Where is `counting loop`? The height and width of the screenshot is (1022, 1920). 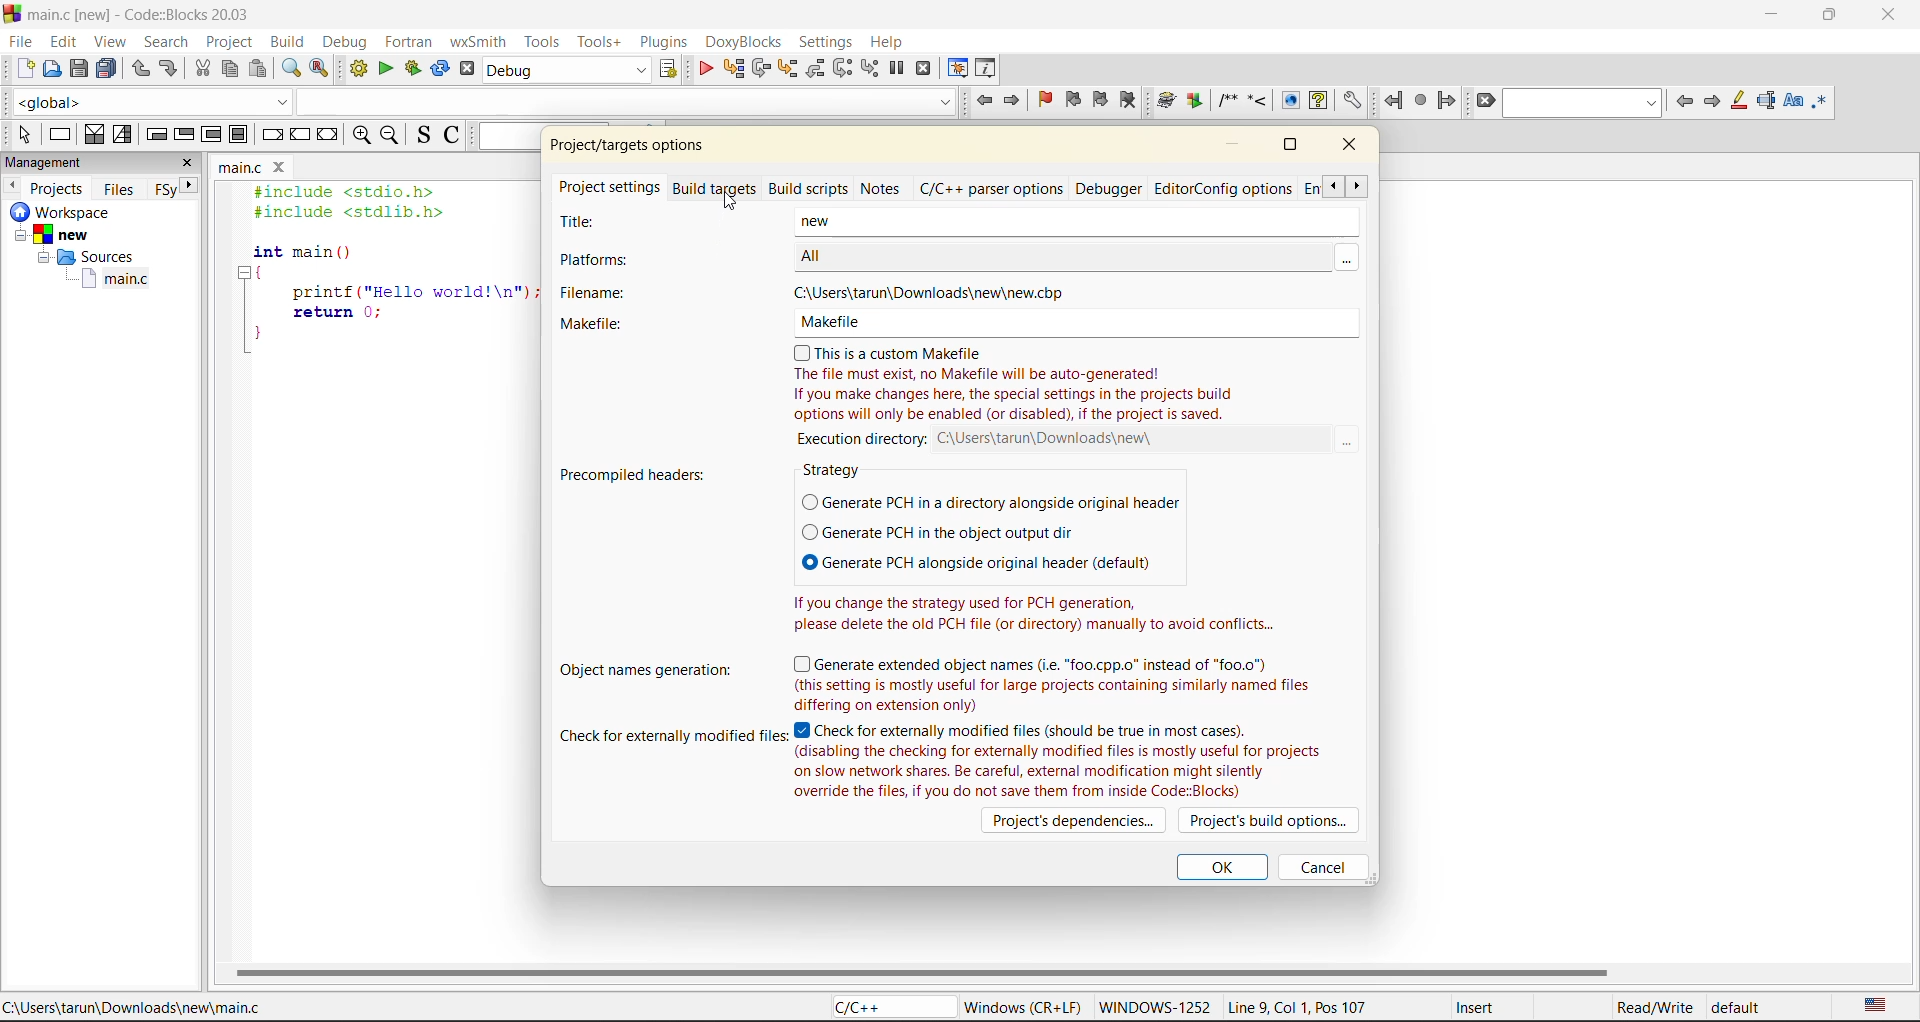 counting loop is located at coordinates (211, 136).